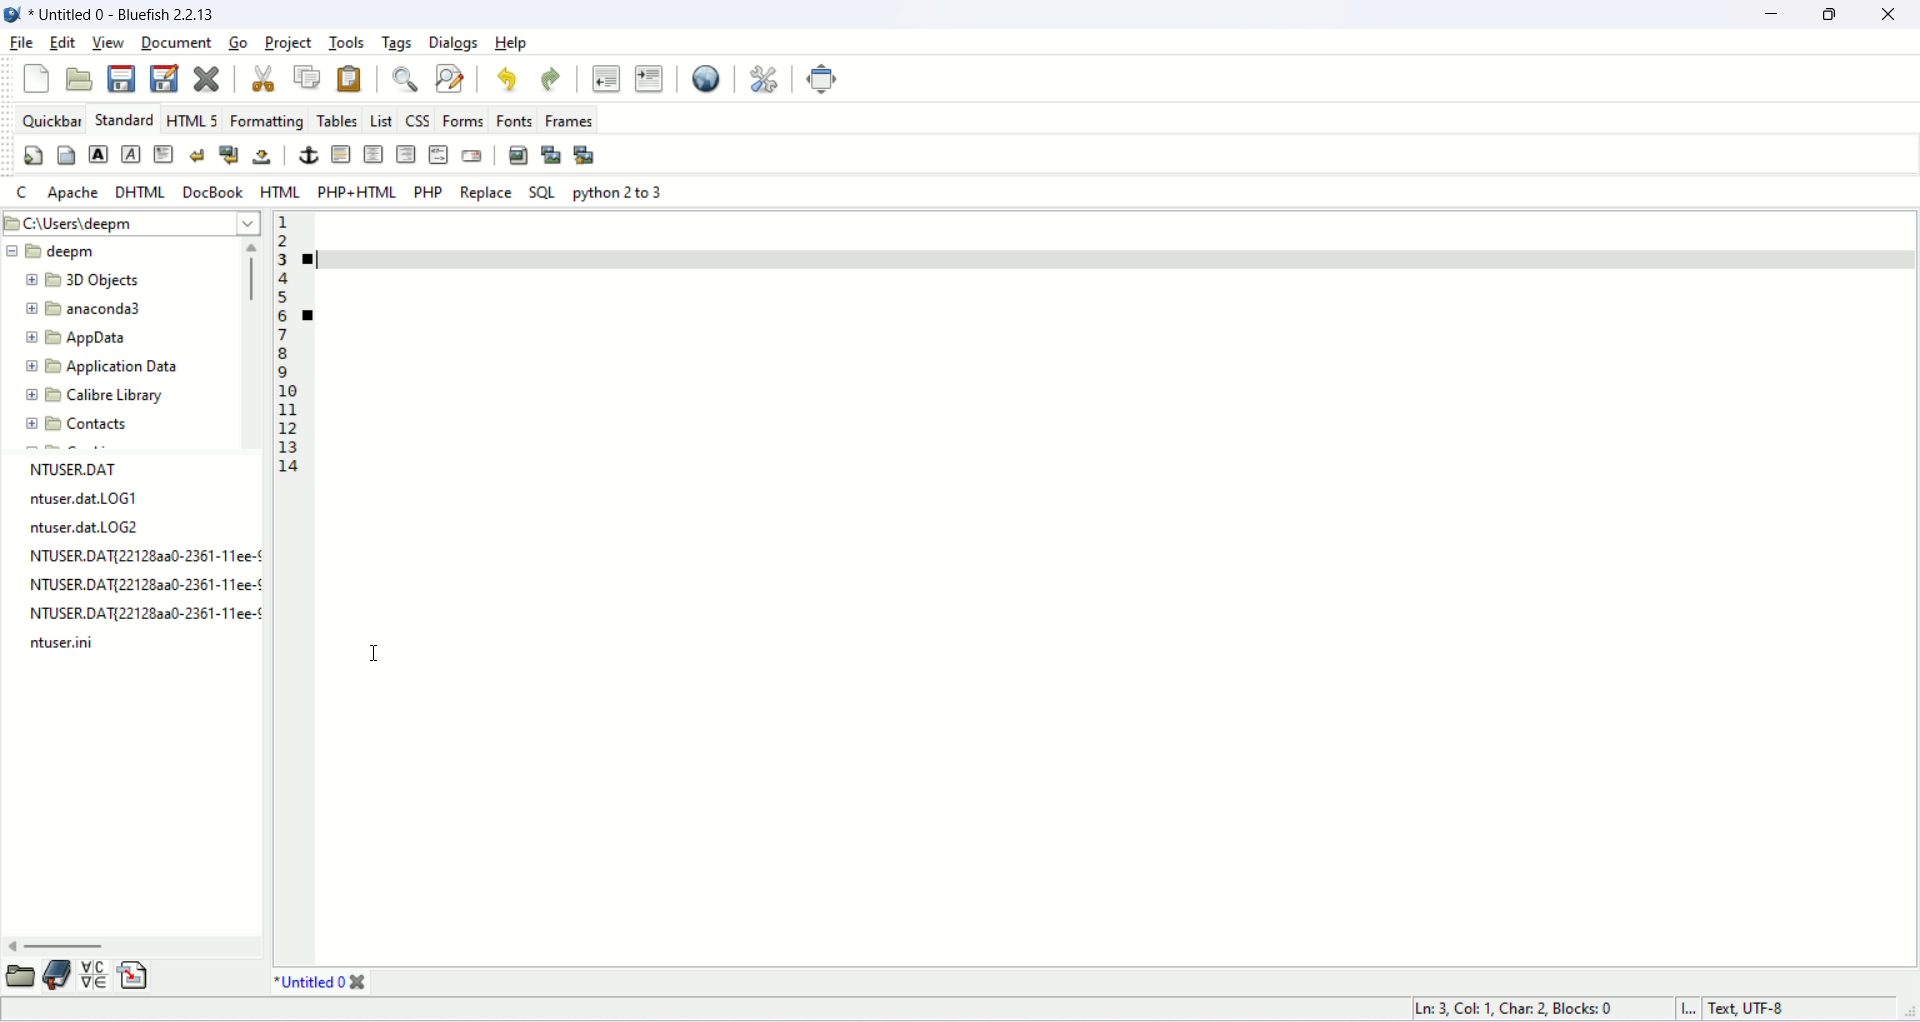  I want to click on find bar, so click(405, 81).